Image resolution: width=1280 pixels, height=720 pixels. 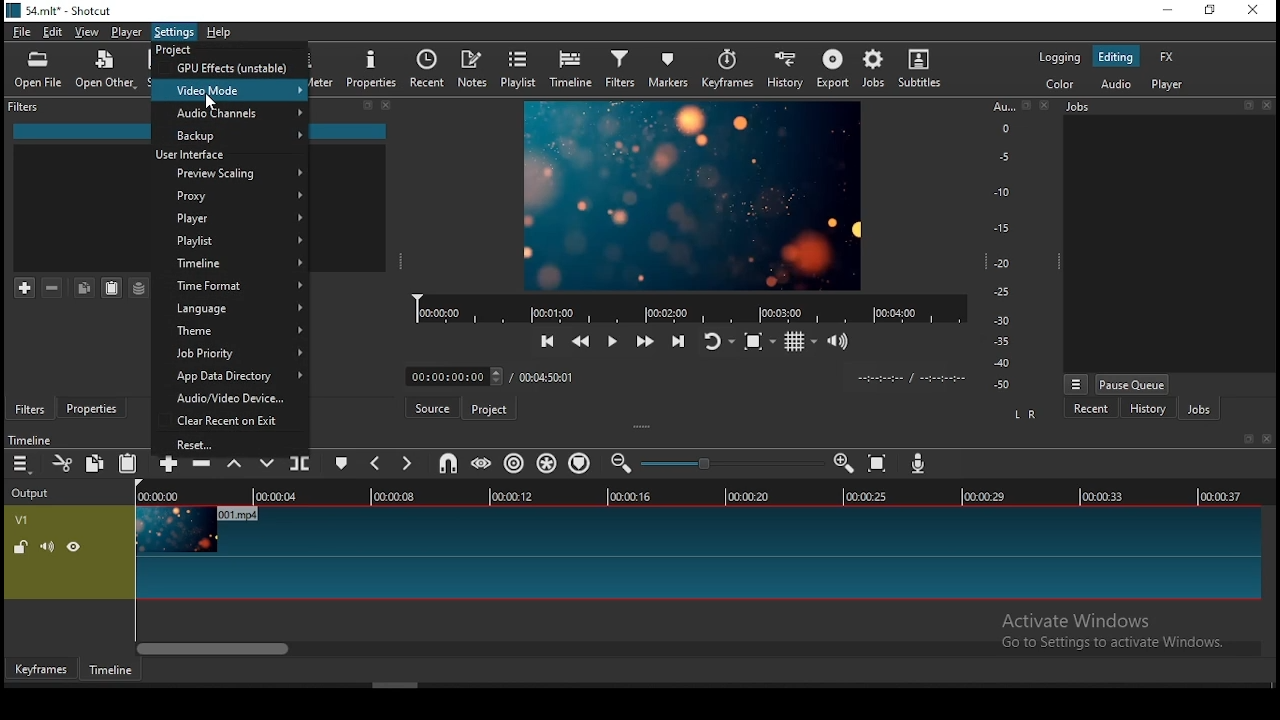 I want to click on project, so click(x=489, y=408).